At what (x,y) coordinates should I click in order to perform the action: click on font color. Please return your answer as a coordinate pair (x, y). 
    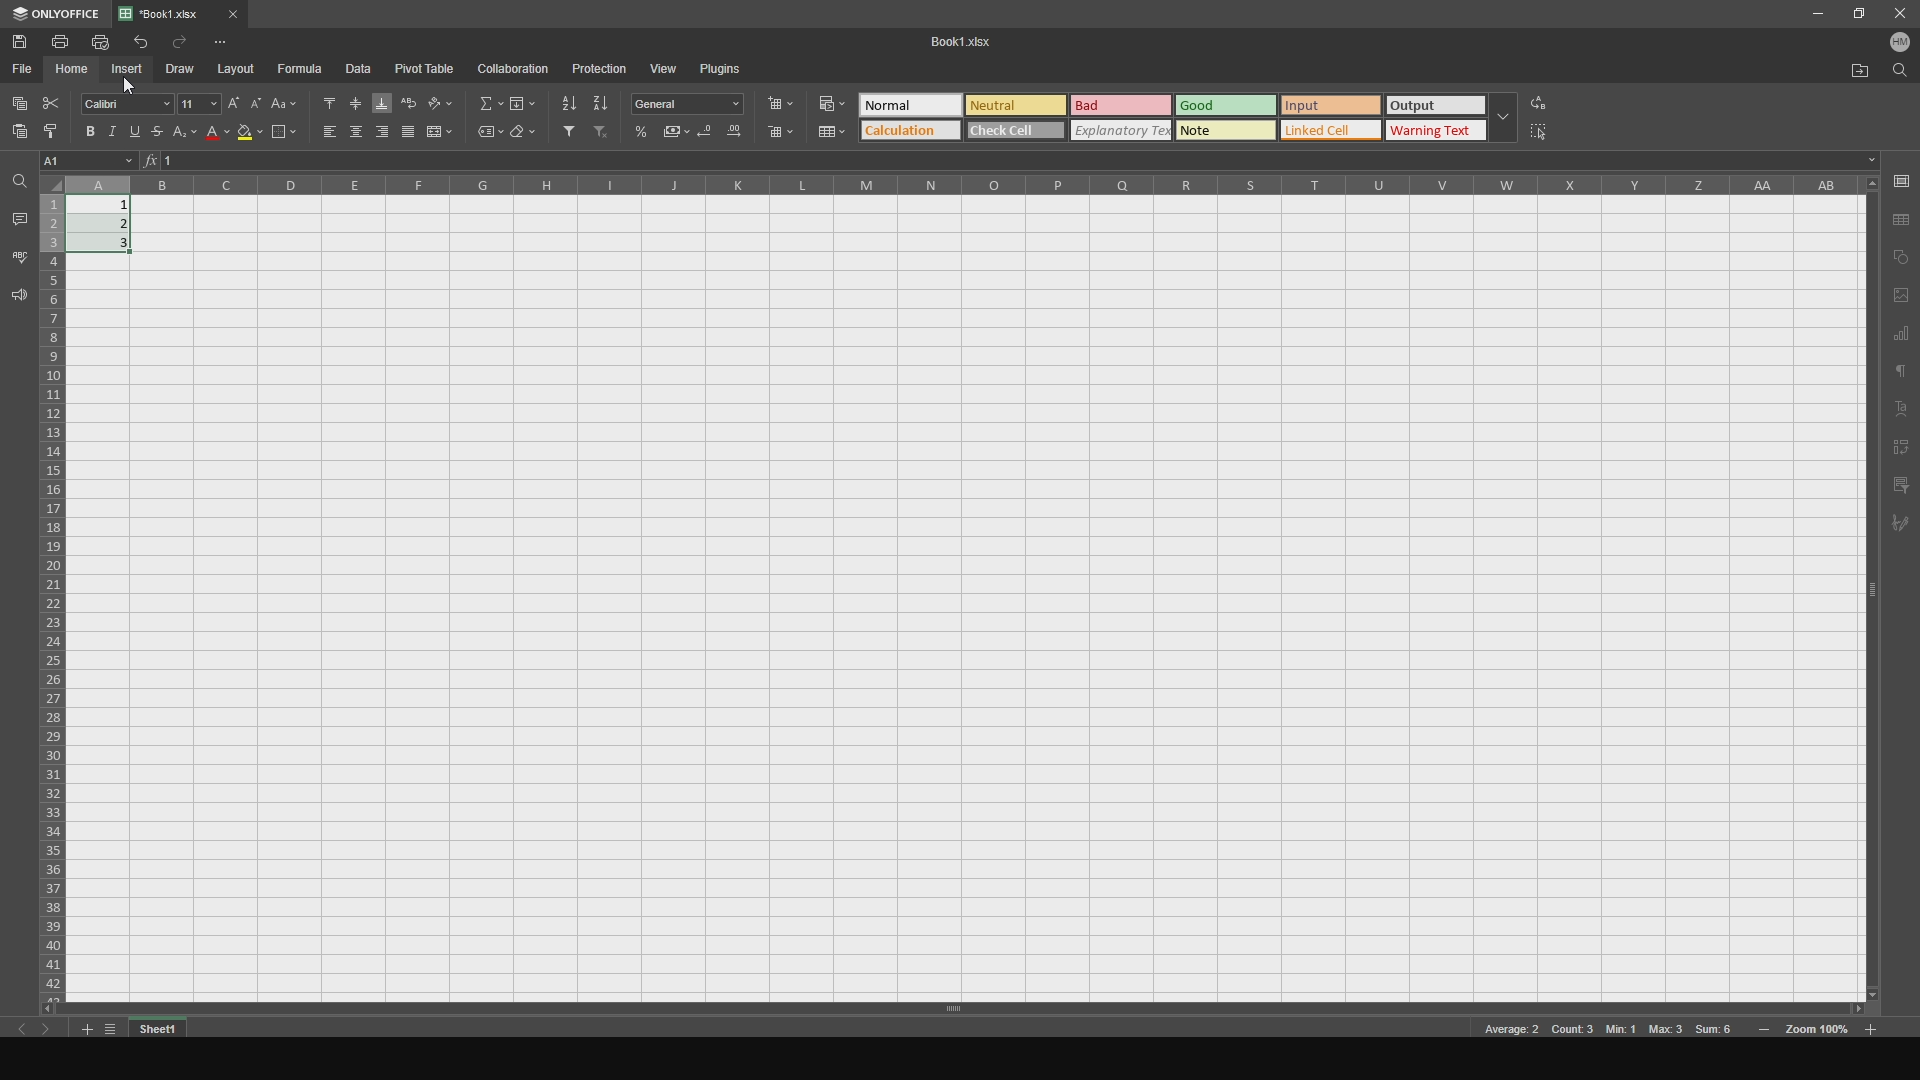
    Looking at the image, I should click on (217, 135).